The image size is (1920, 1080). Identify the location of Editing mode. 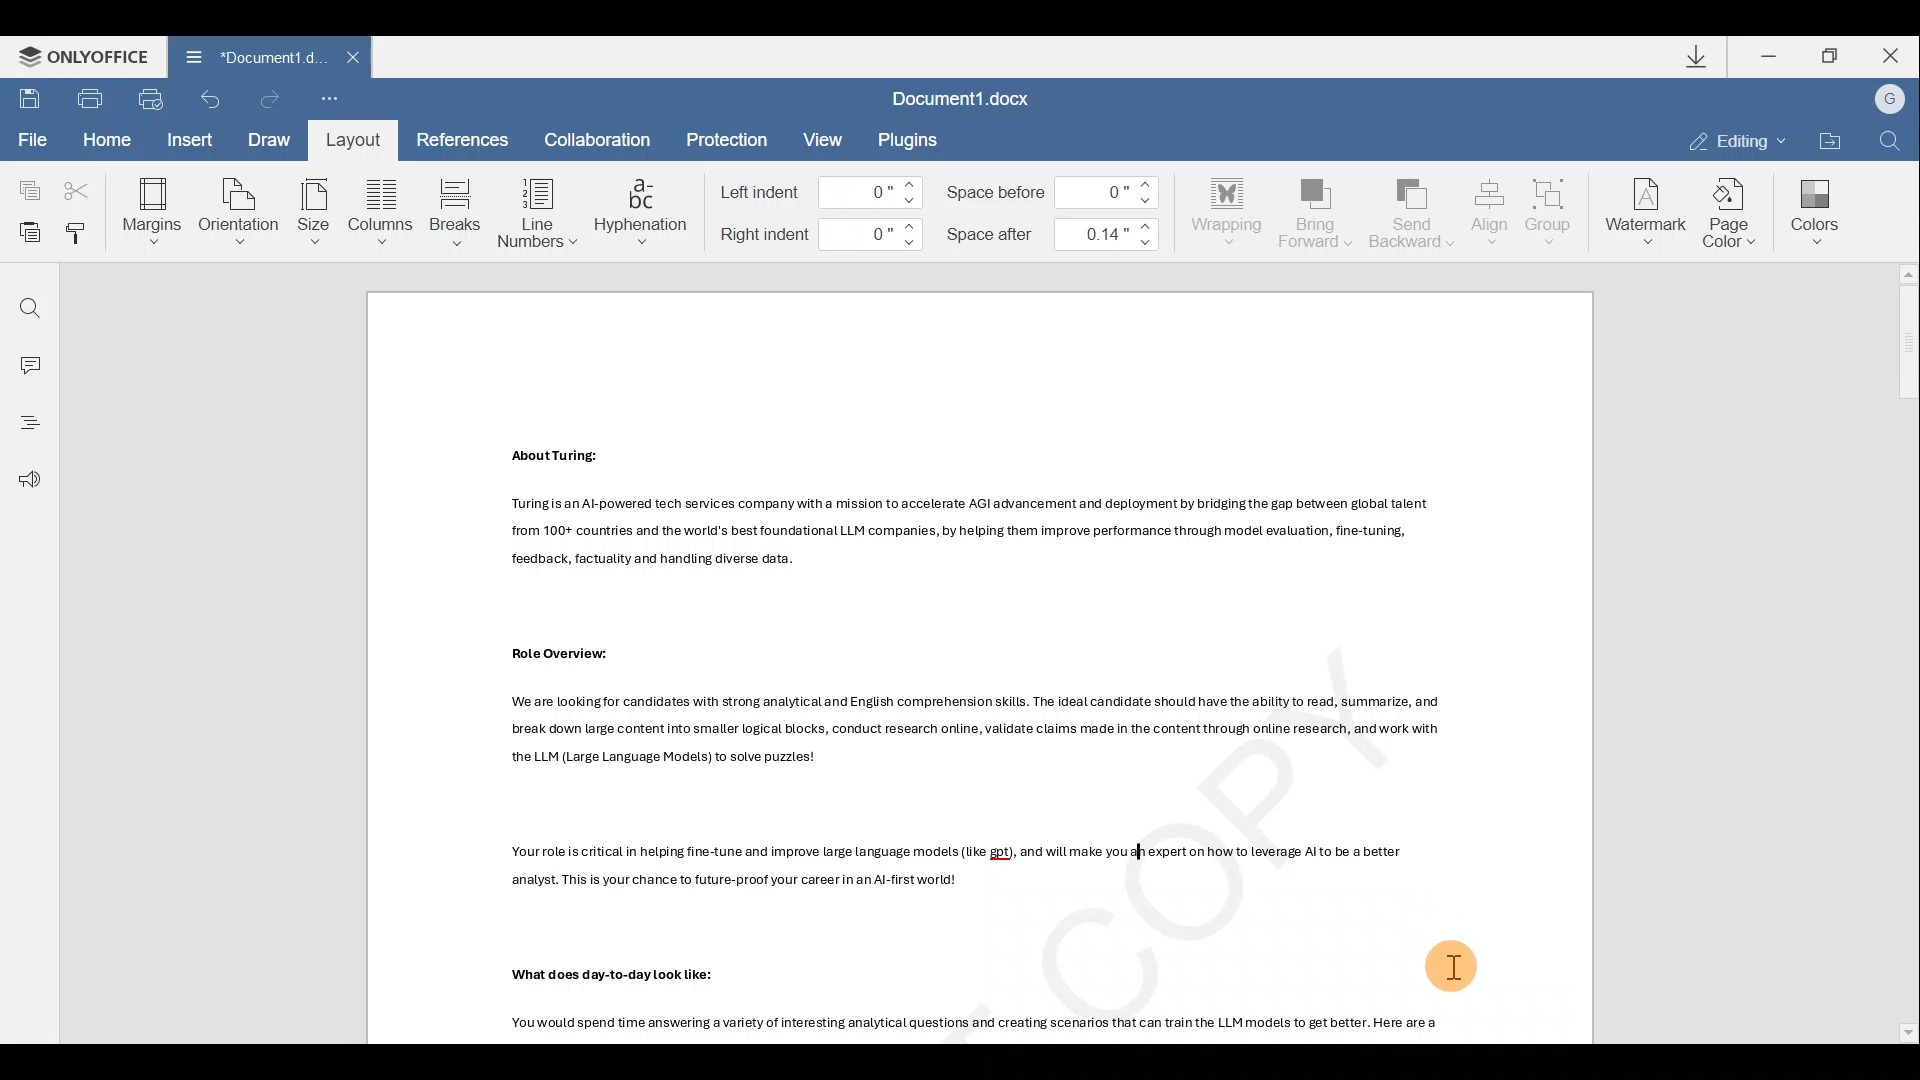
(1733, 139).